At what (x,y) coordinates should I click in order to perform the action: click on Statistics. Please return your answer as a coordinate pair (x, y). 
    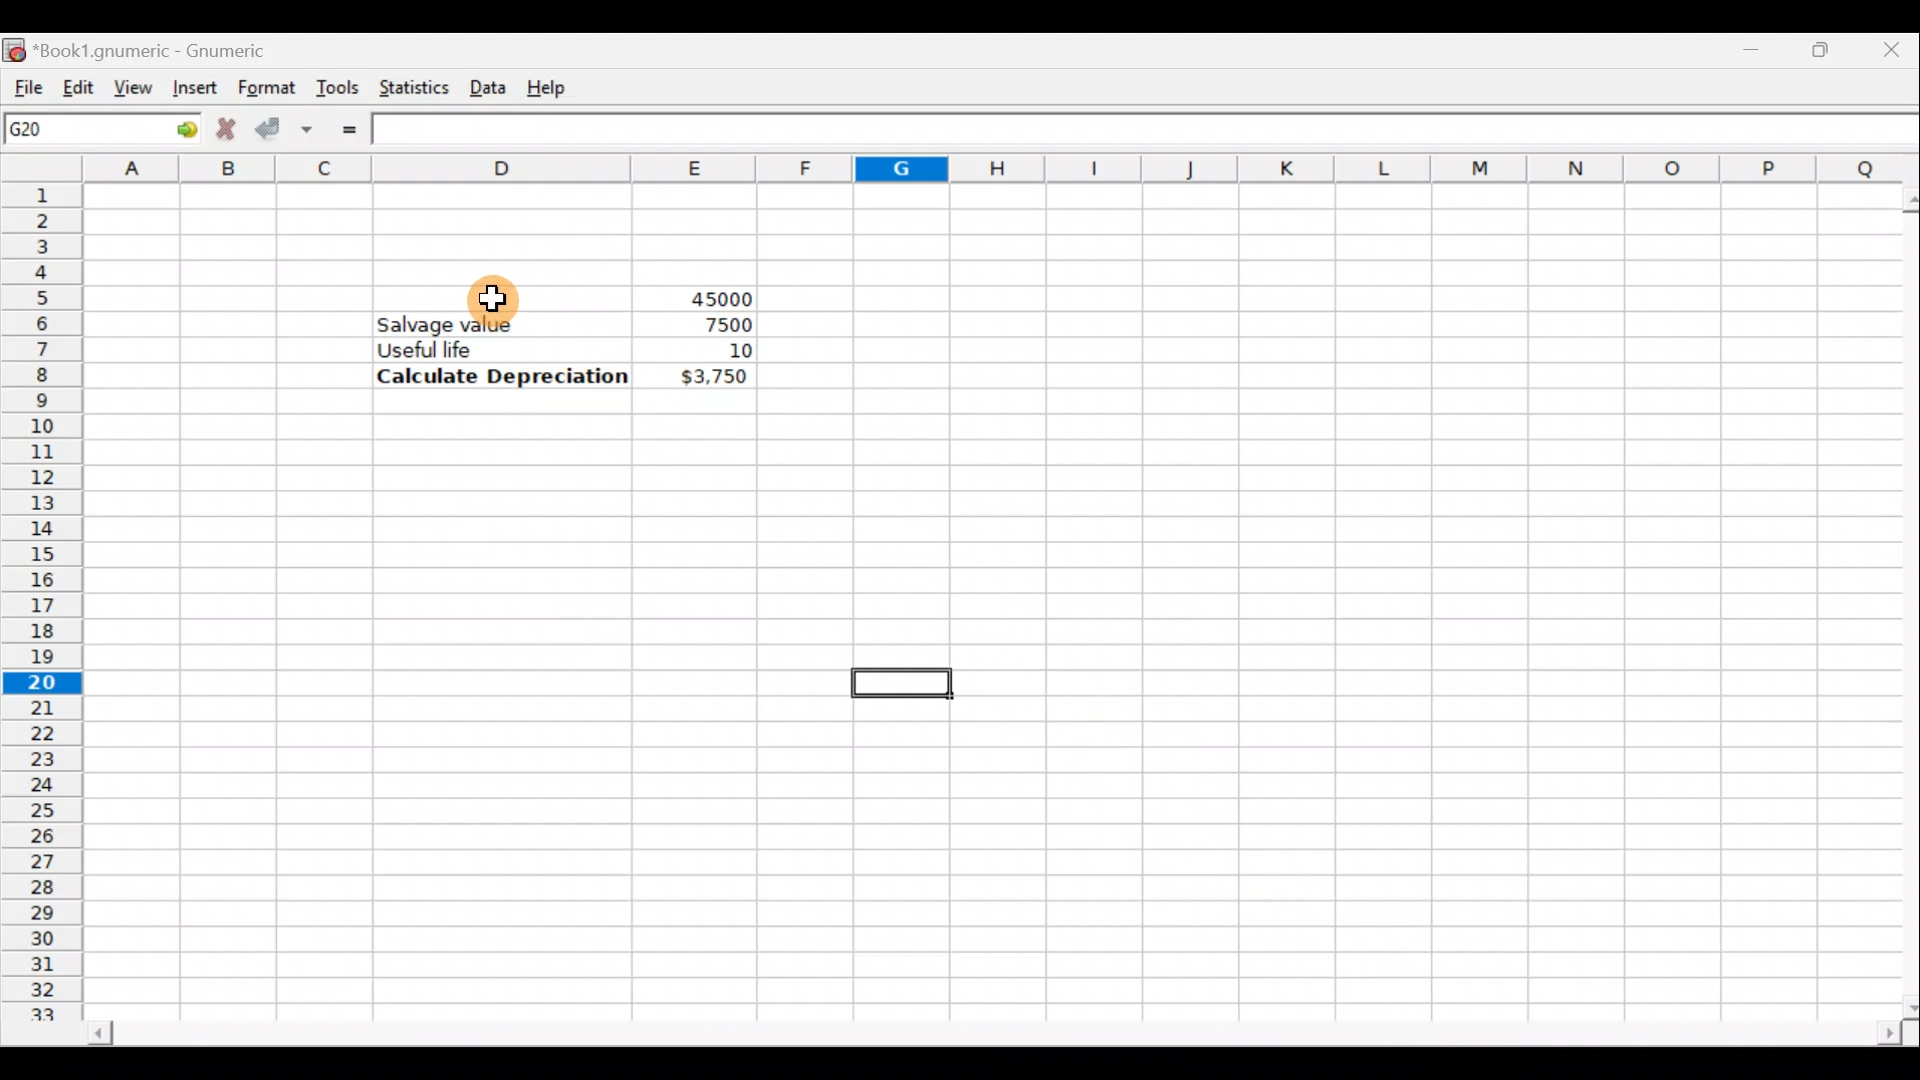
    Looking at the image, I should click on (409, 86).